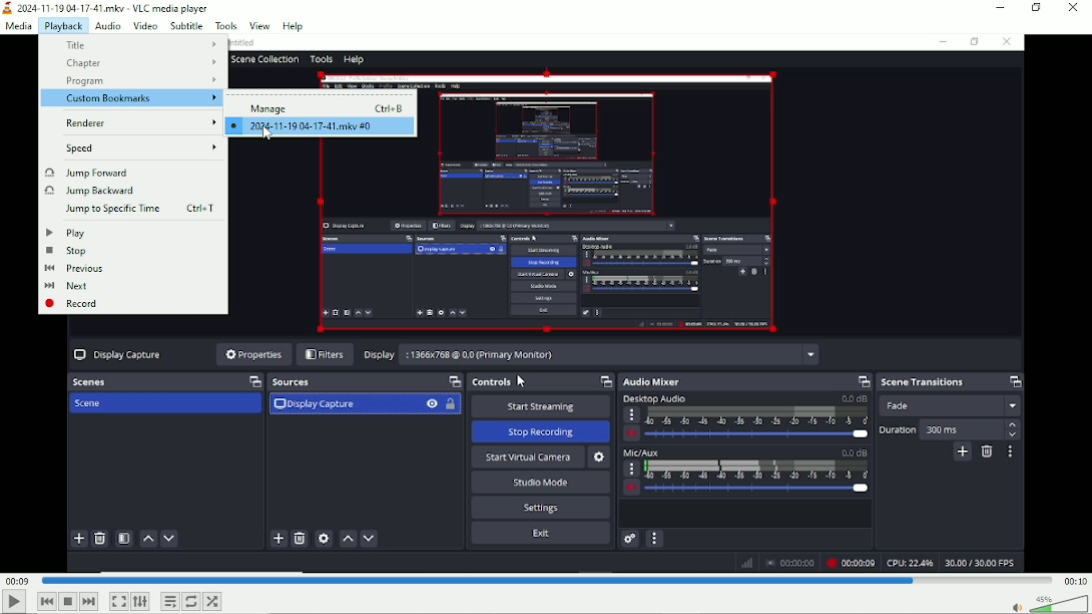 The height and width of the screenshot is (614, 1092). I want to click on Jump to specific time, so click(140, 208).